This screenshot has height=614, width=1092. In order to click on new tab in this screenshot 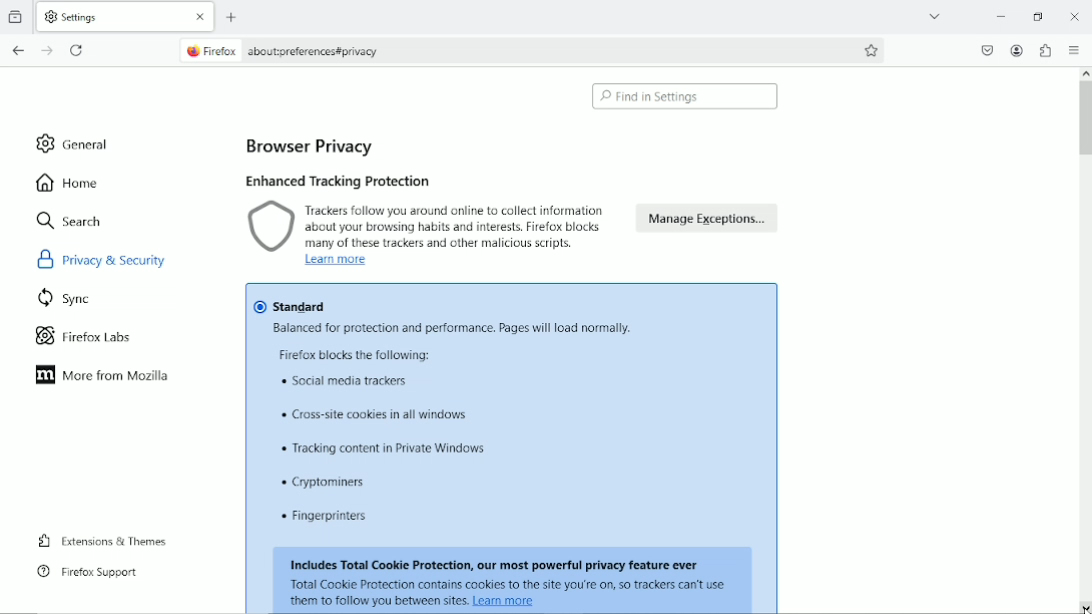, I will do `click(233, 18)`.